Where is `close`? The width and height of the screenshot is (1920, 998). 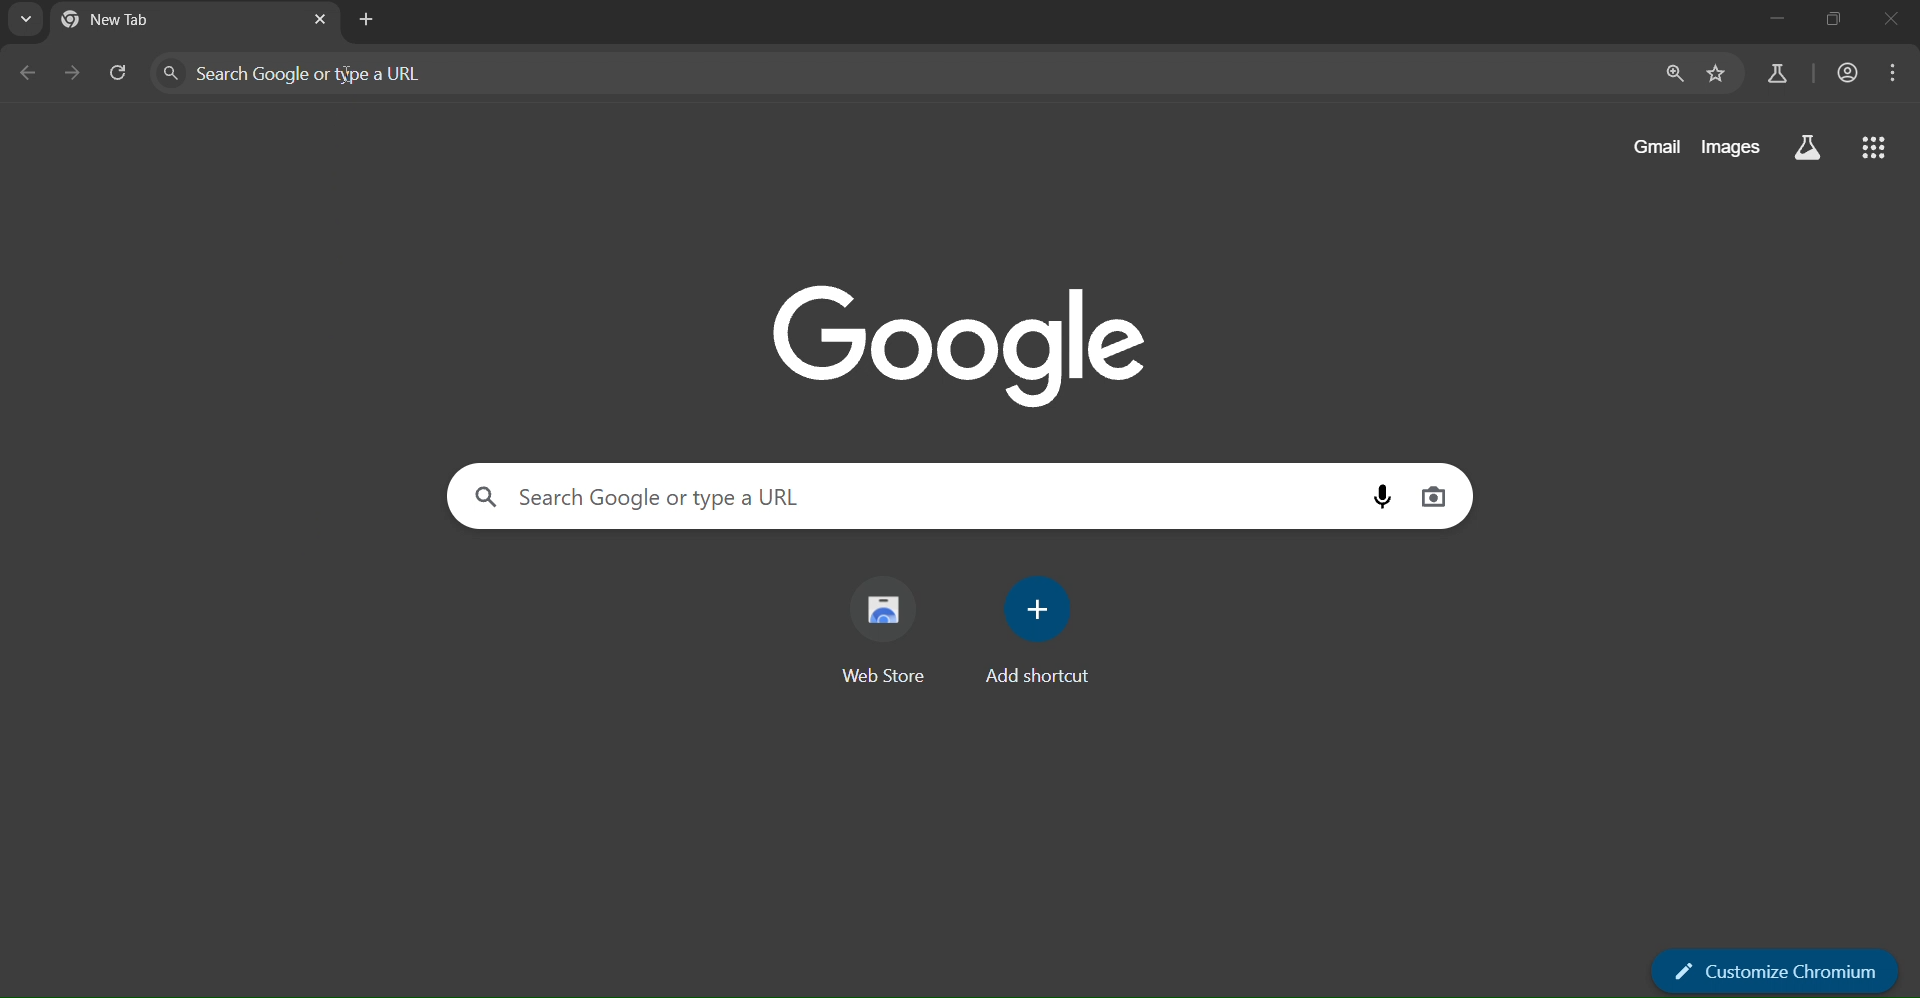
close is located at coordinates (1895, 18).